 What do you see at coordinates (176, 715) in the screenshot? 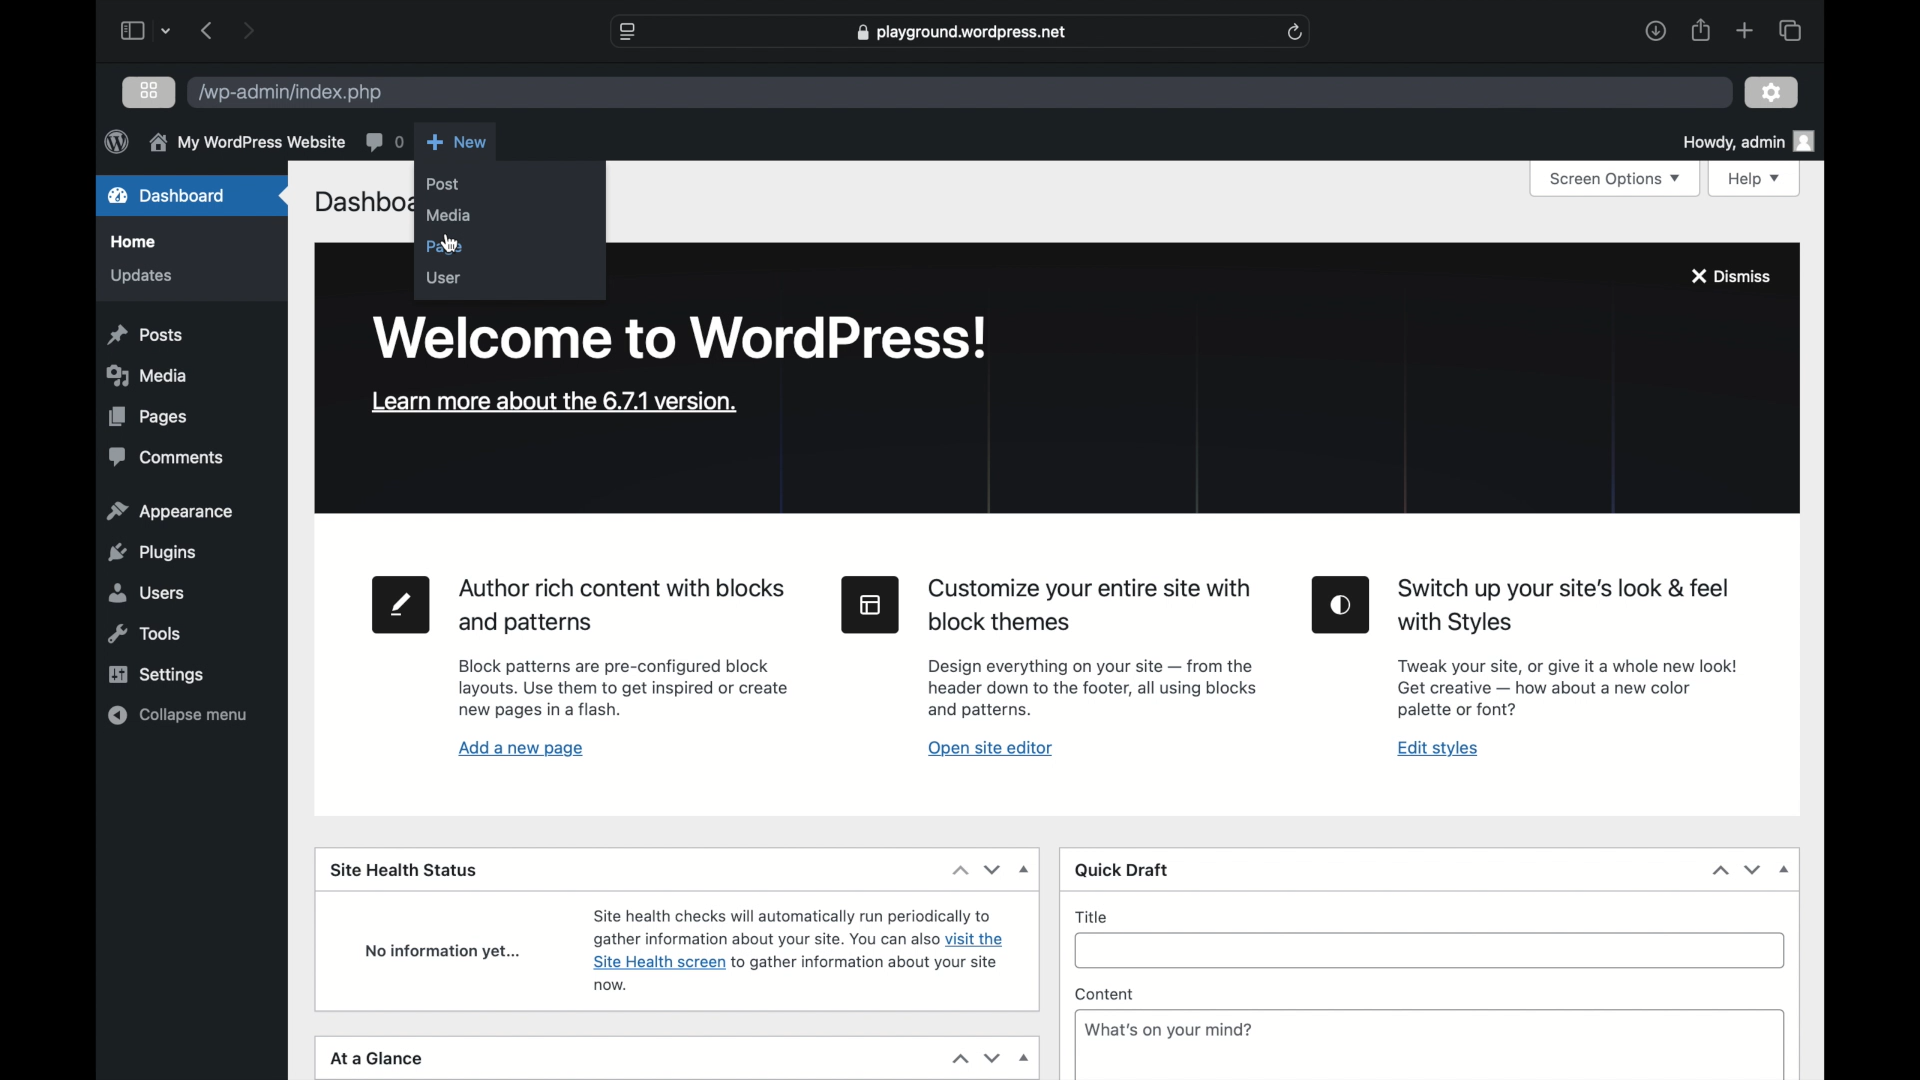
I see `collapse menu` at bounding box center [176, 715].